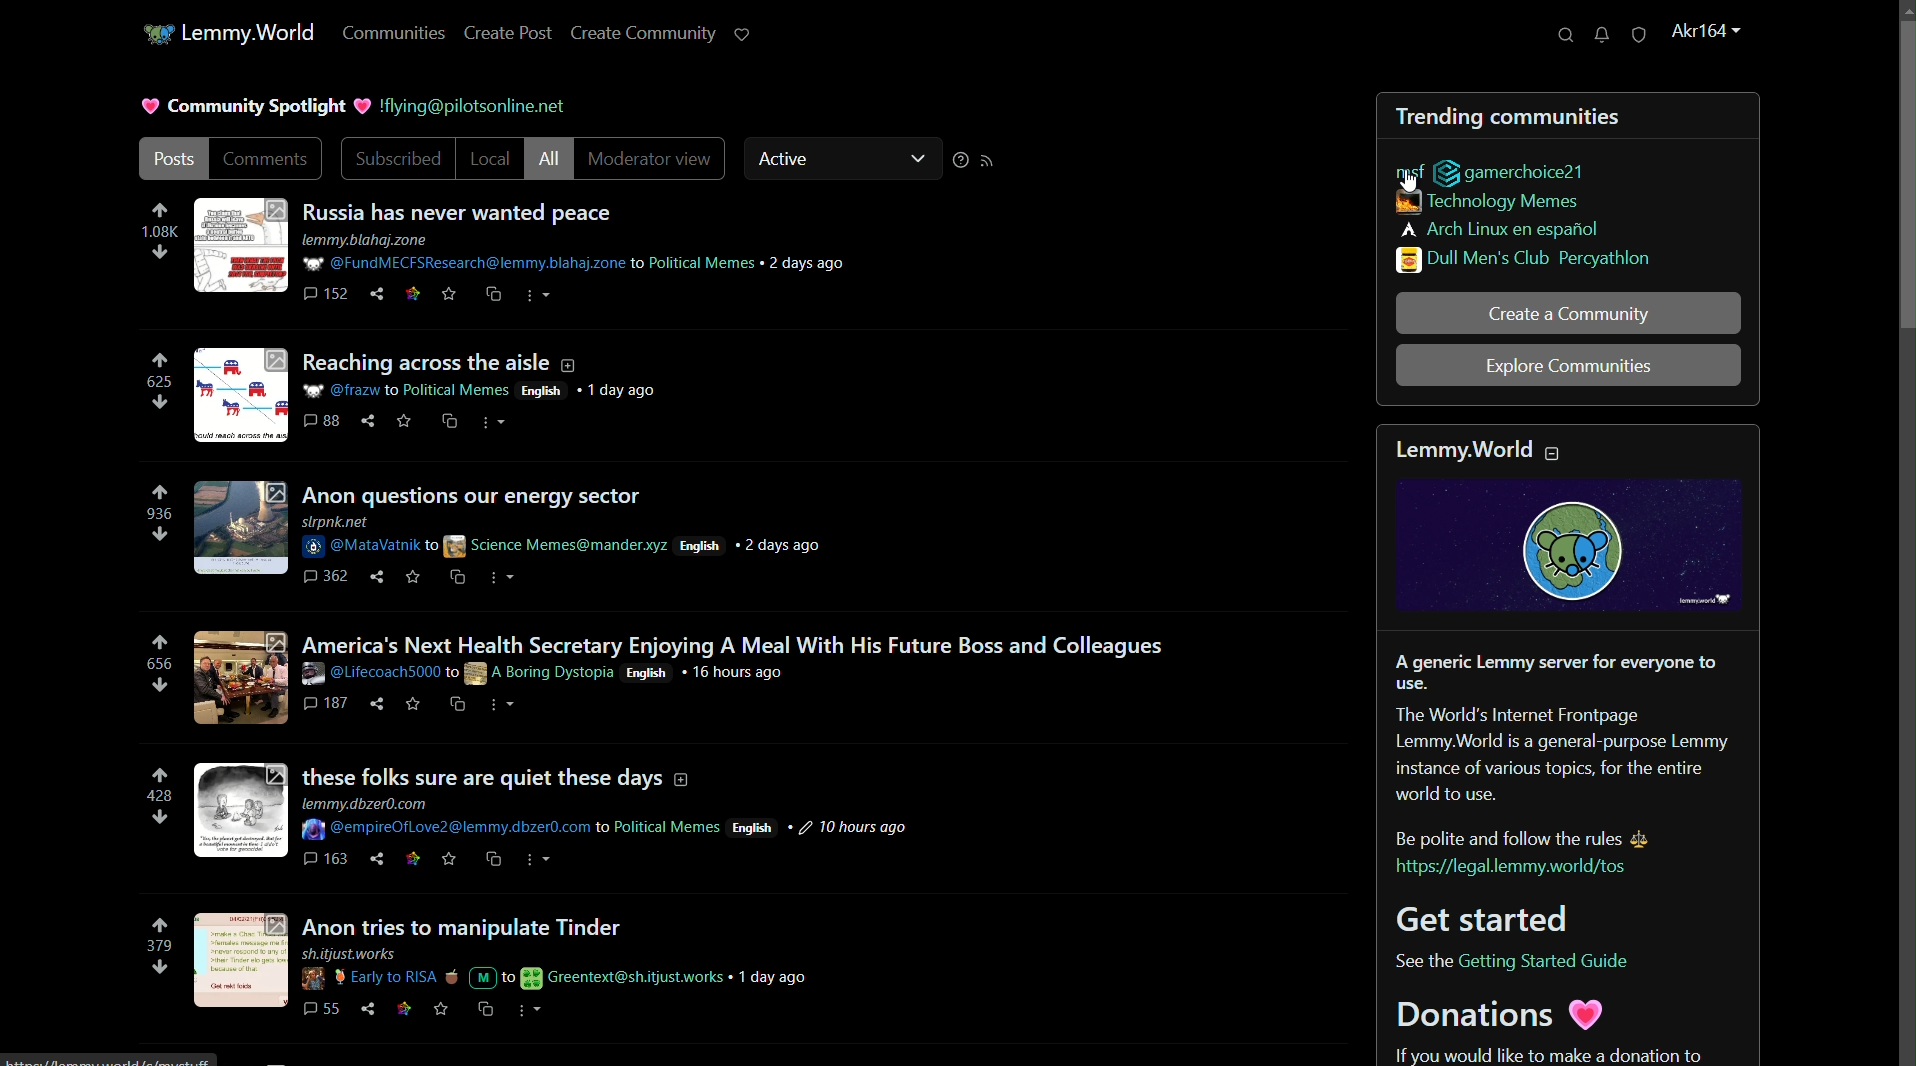 The height and width of the screenshot is (1066, 1916). I want to click on number of votes, so click(156, 797).